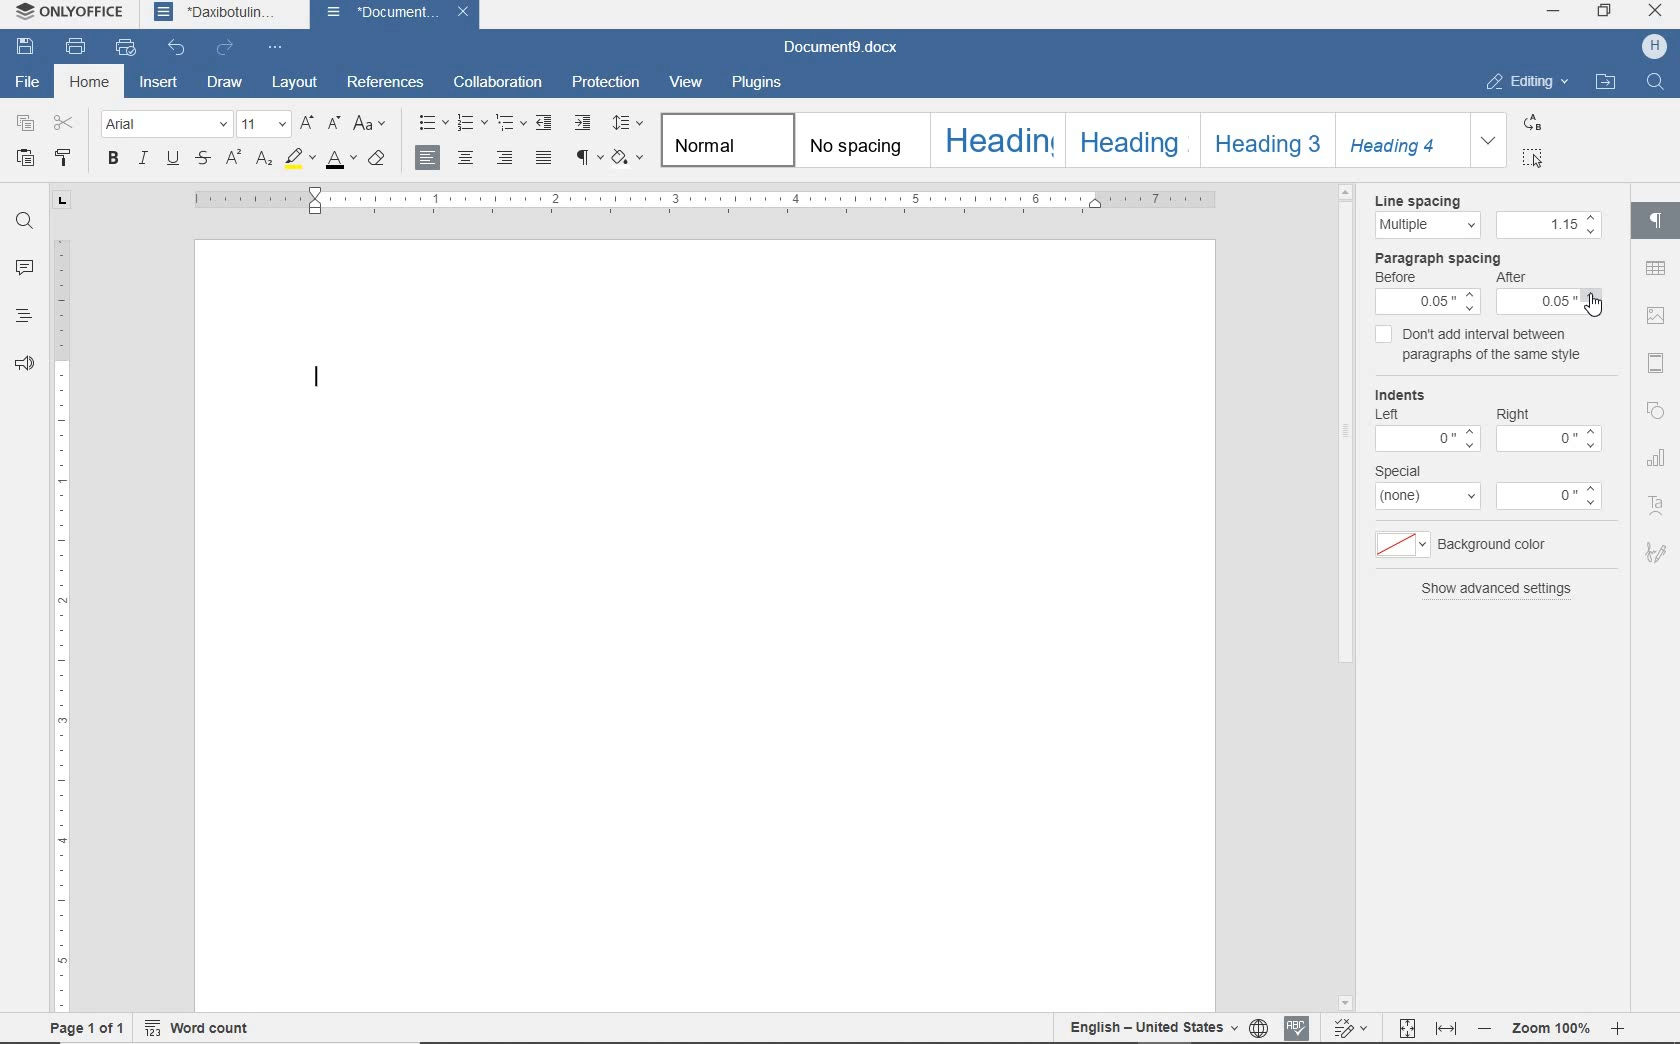 The height and width of the screenshot is (1044, 1680). Describe the element at coordinates (1653, 47) in the screenshot. I see `HP` at that location.